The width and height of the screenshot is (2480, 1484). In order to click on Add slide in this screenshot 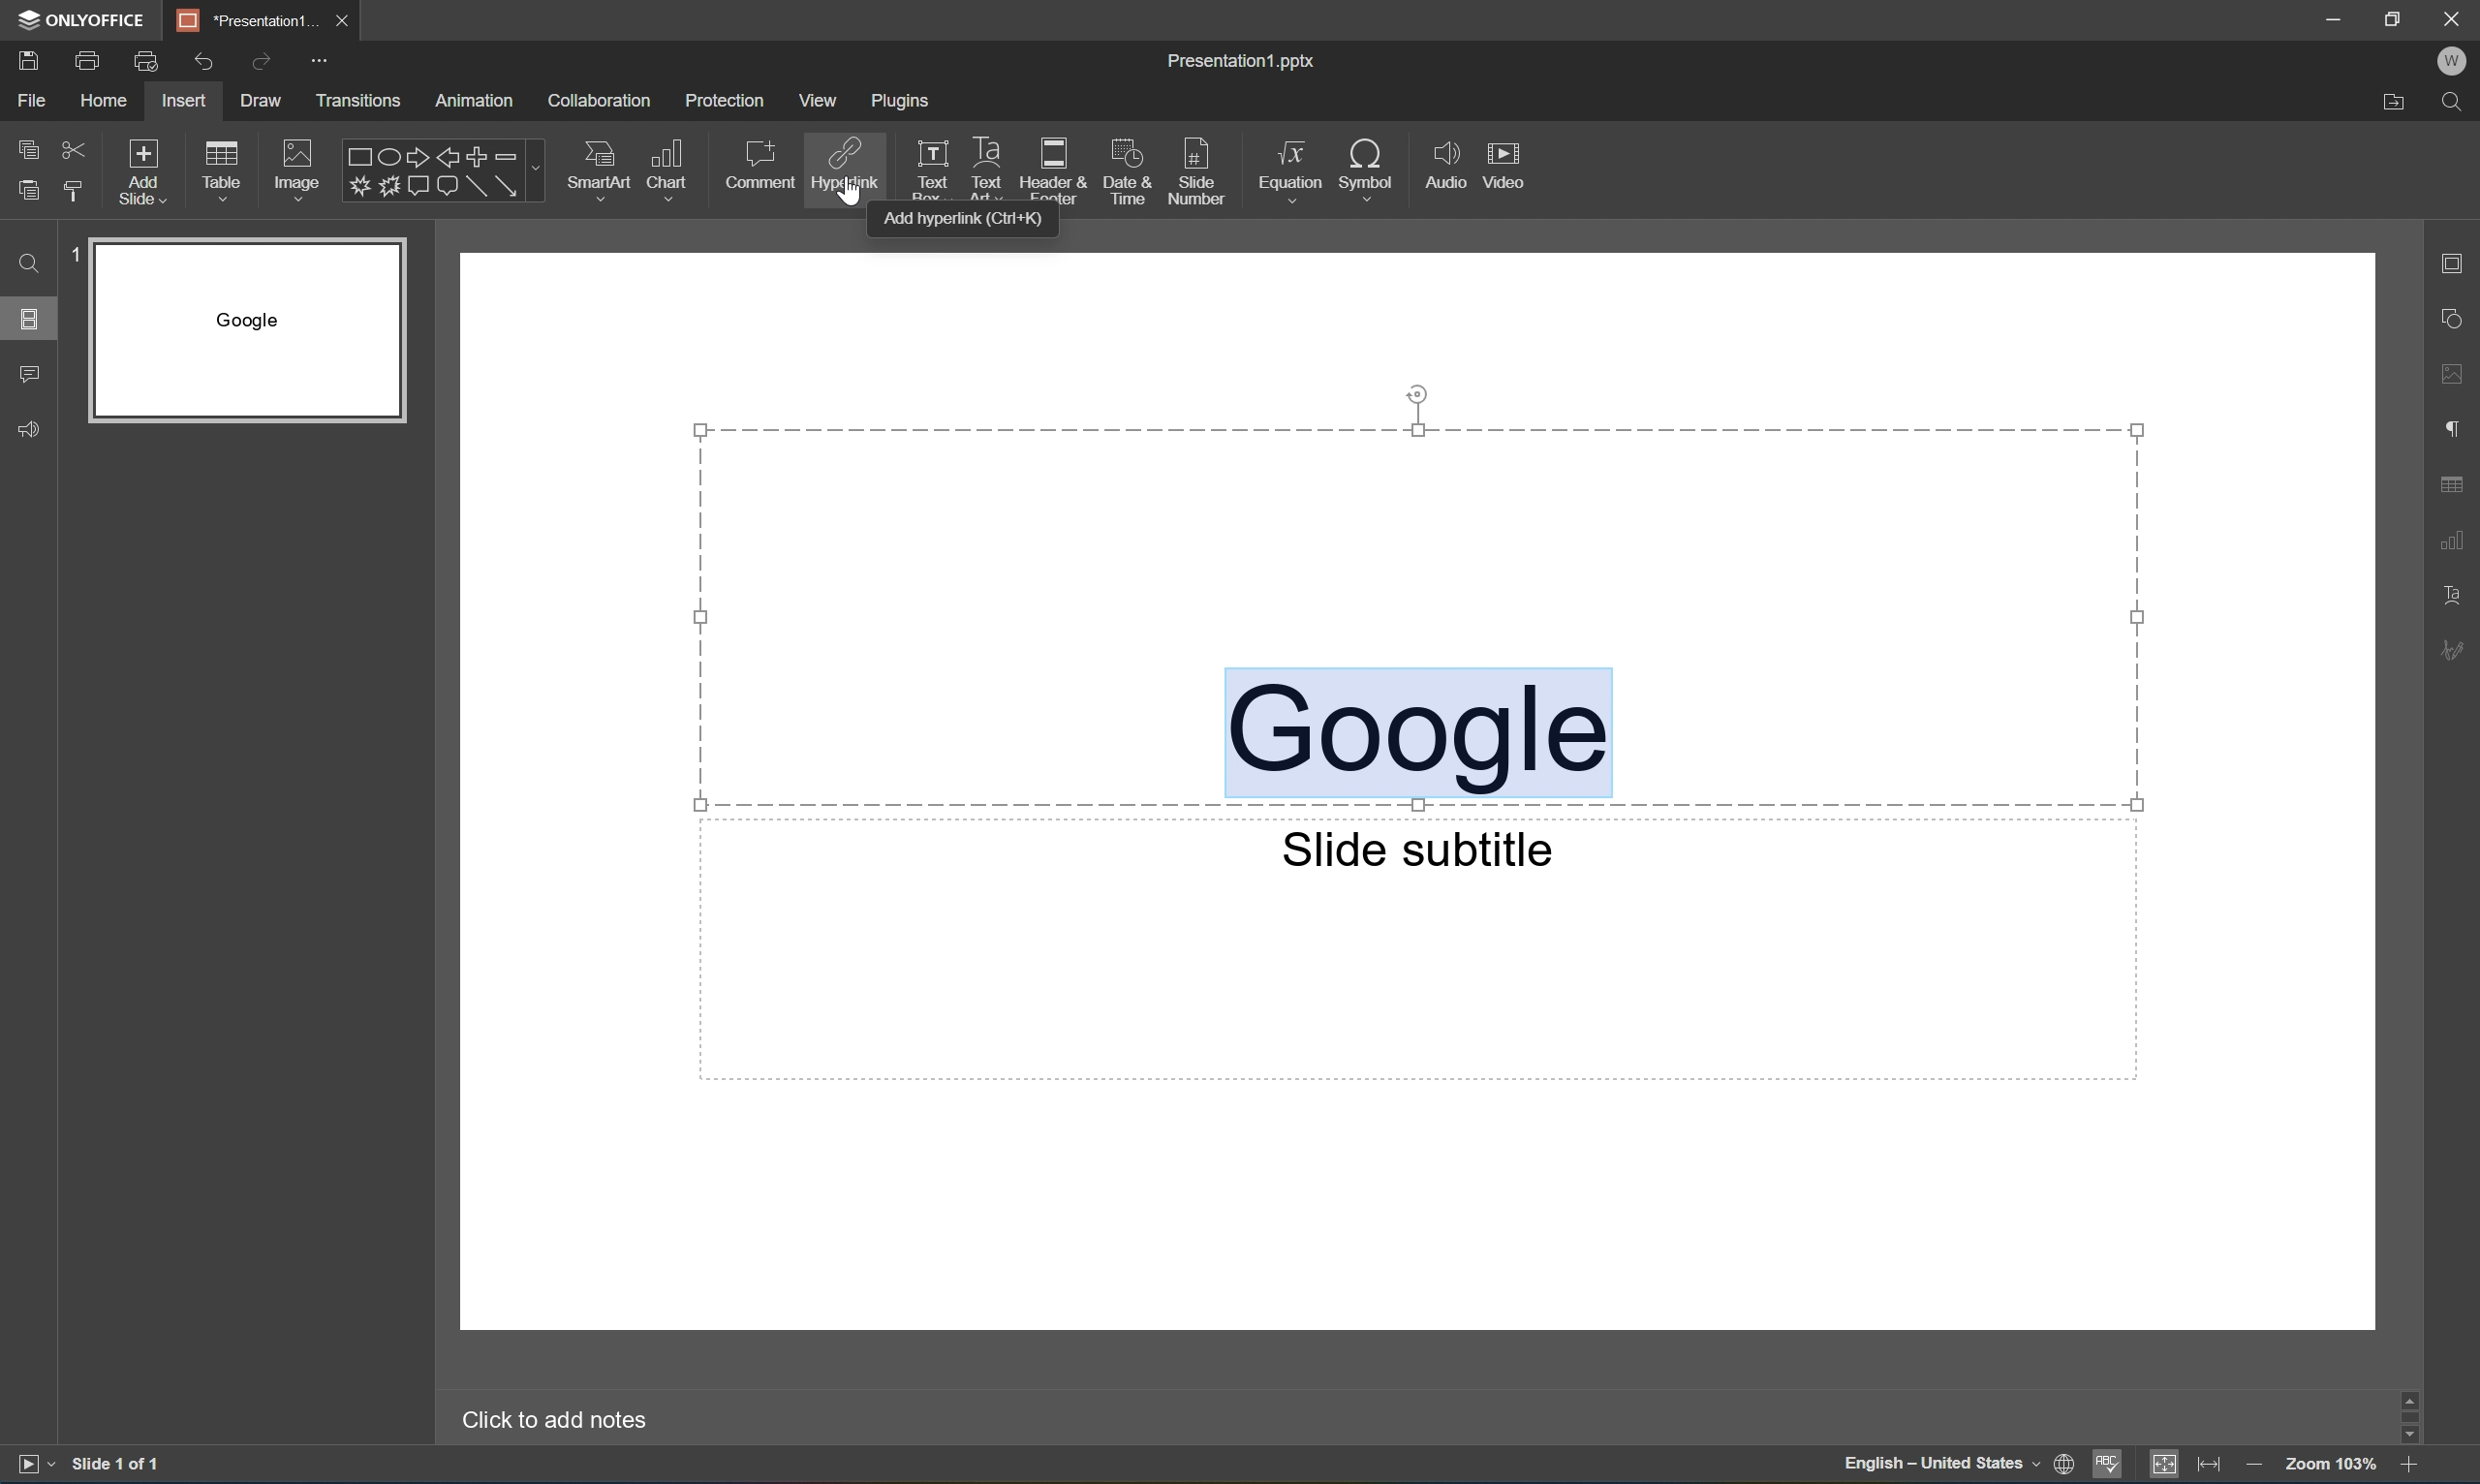, I will do `click(148, 172)`.